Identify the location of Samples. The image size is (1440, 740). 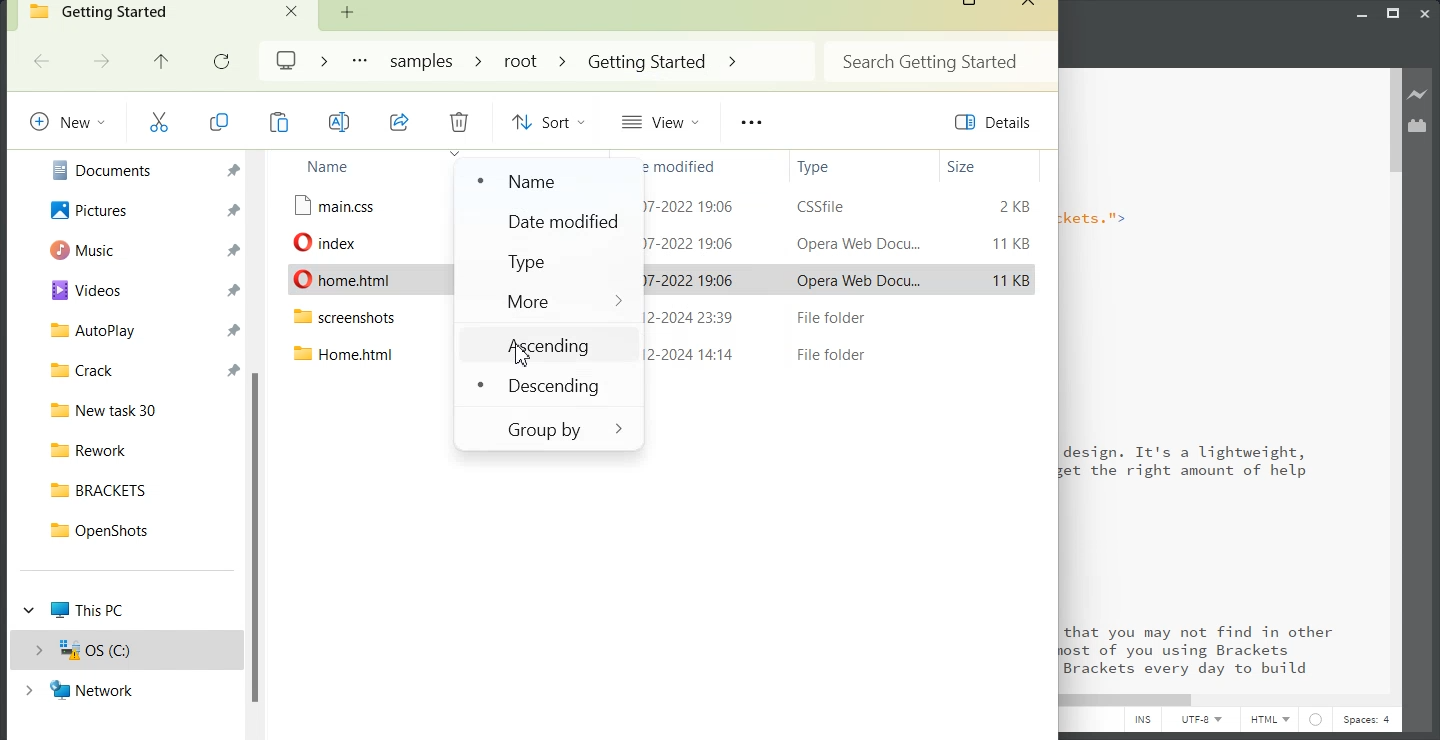
(424, 61).